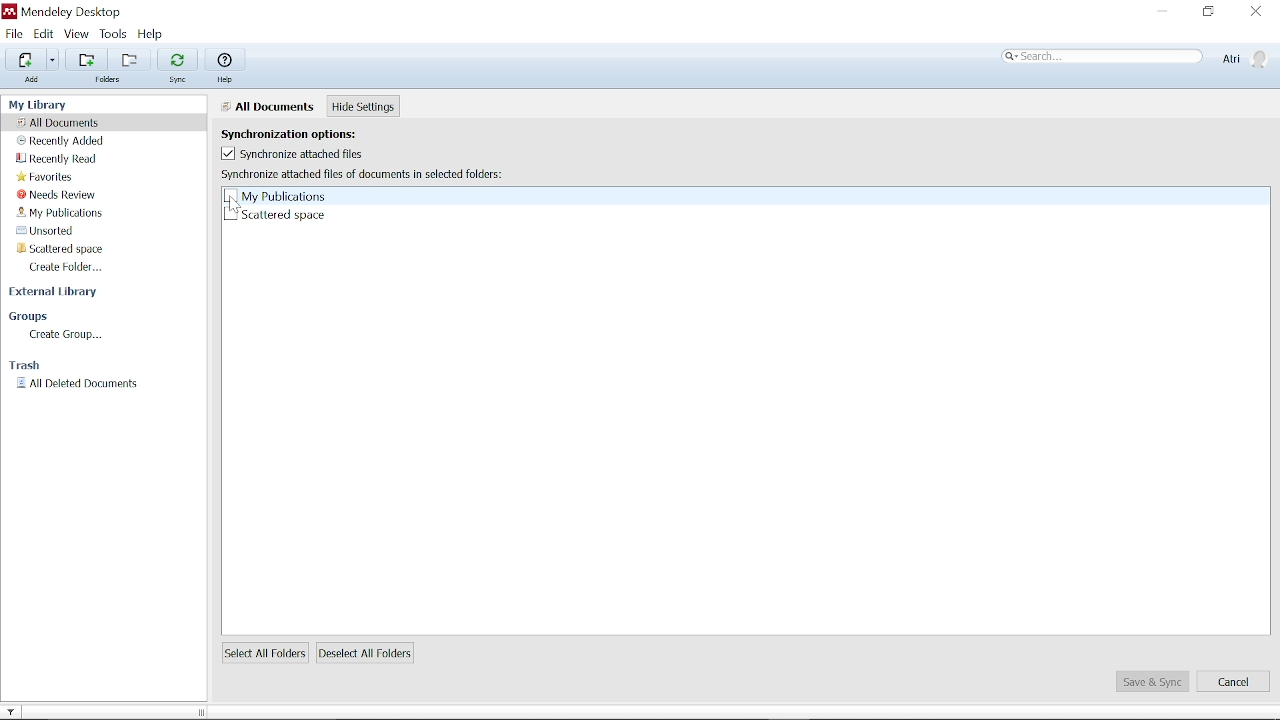 The width and height of the screenshot is (1280, 720). I want to click on Hide settings, so click(364, 107).